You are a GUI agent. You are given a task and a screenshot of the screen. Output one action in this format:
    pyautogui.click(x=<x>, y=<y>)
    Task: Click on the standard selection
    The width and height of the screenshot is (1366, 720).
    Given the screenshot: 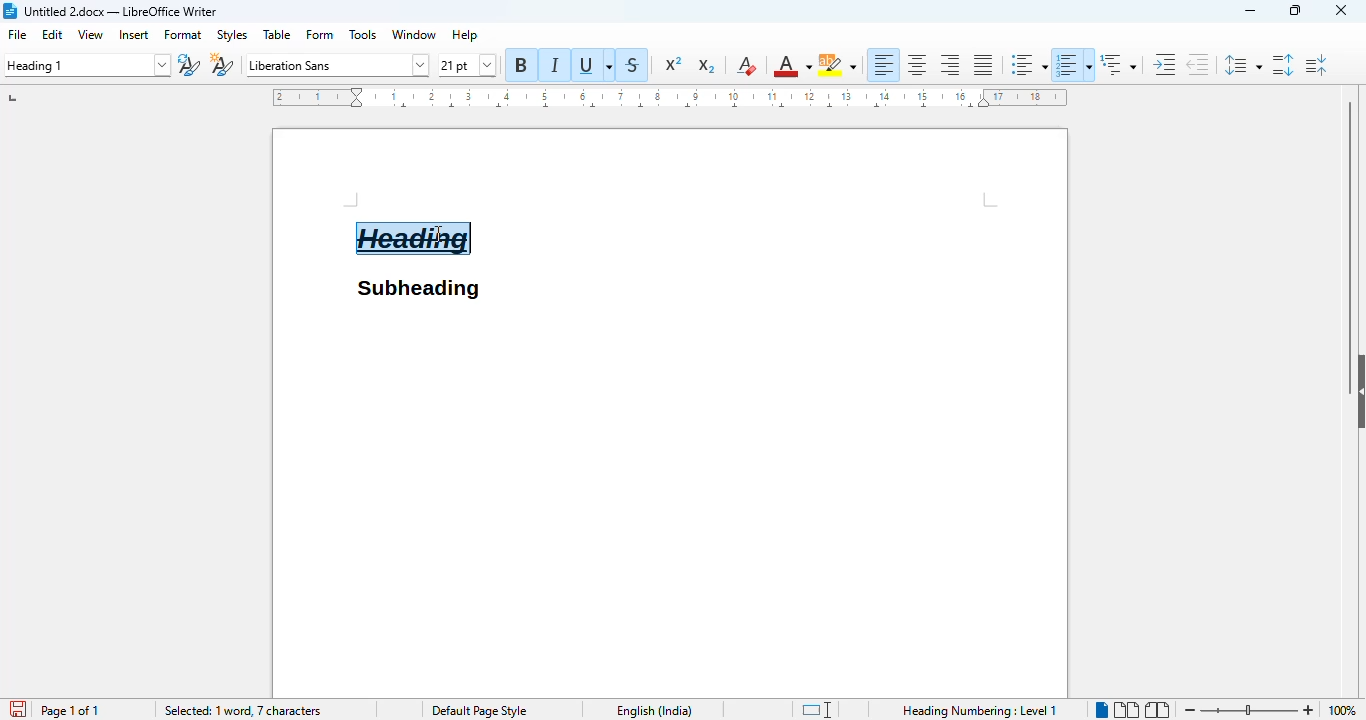 What is the action you would take?
    pyautogui.click(x=816, y=710)
    